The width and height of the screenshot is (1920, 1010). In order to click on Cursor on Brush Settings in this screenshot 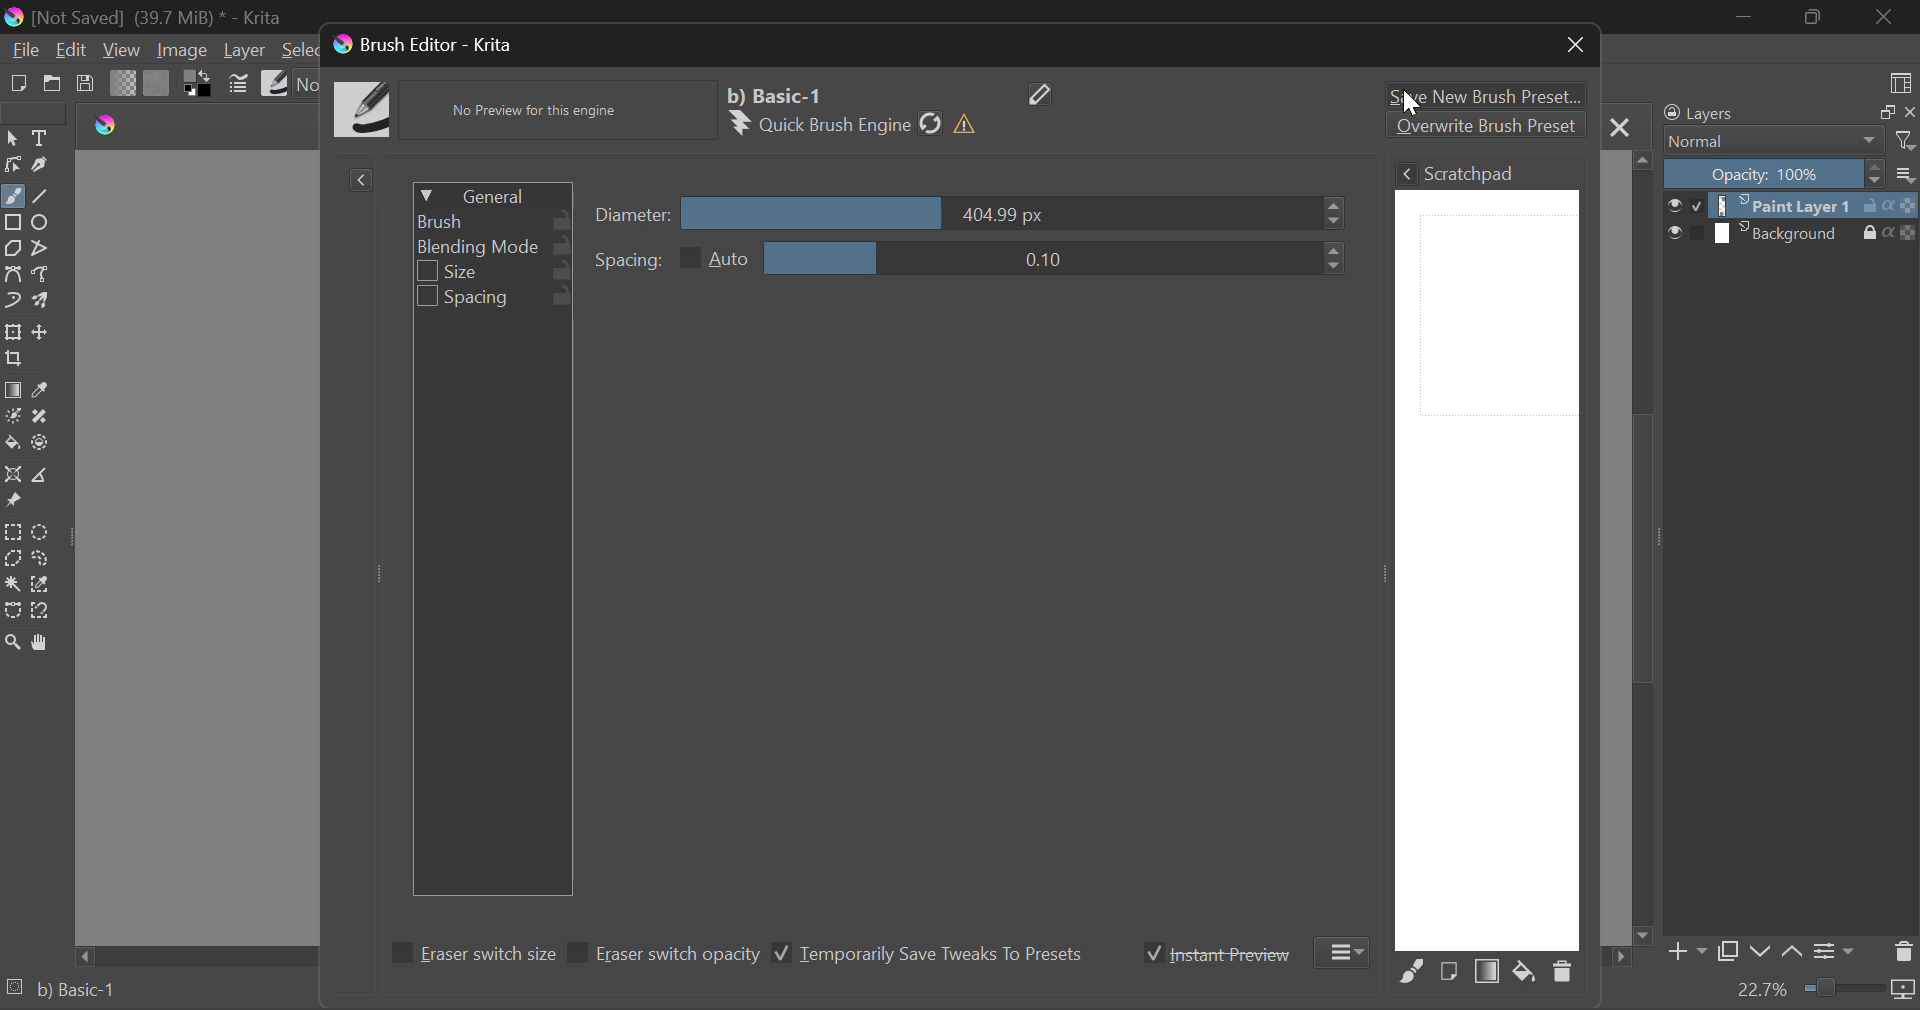, I will do `click(239, 84)`.